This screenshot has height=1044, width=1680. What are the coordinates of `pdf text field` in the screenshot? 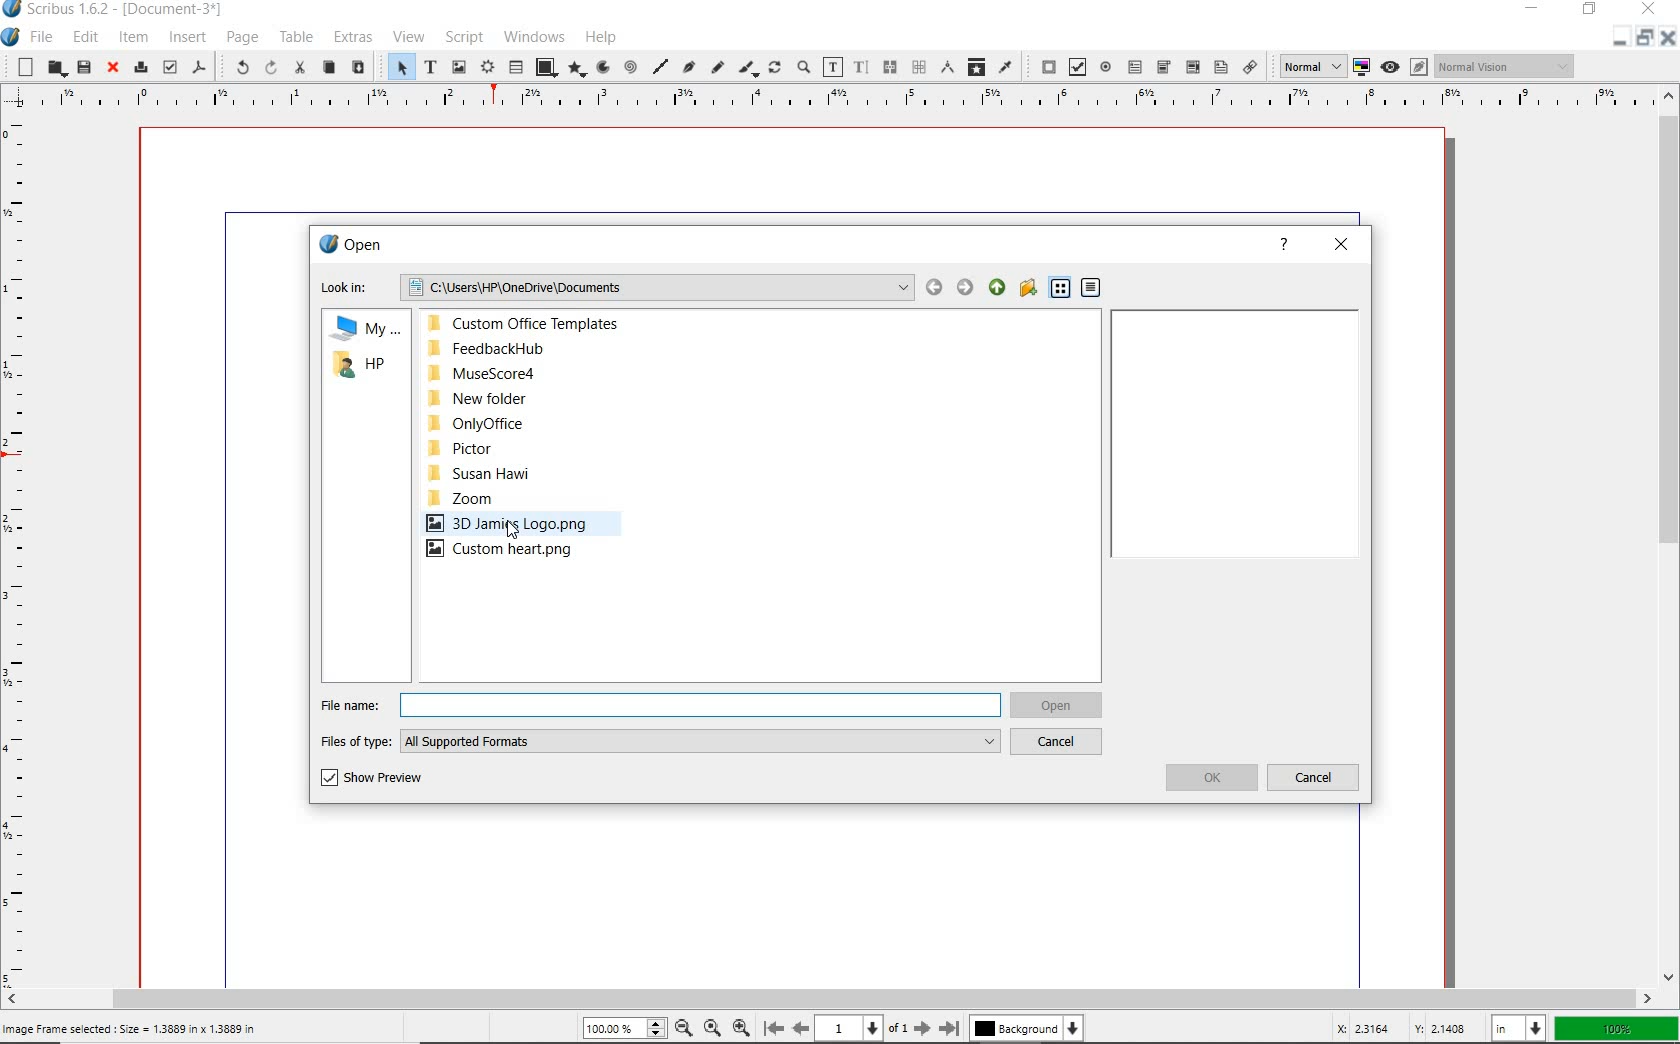 It's located at (1136, 68).